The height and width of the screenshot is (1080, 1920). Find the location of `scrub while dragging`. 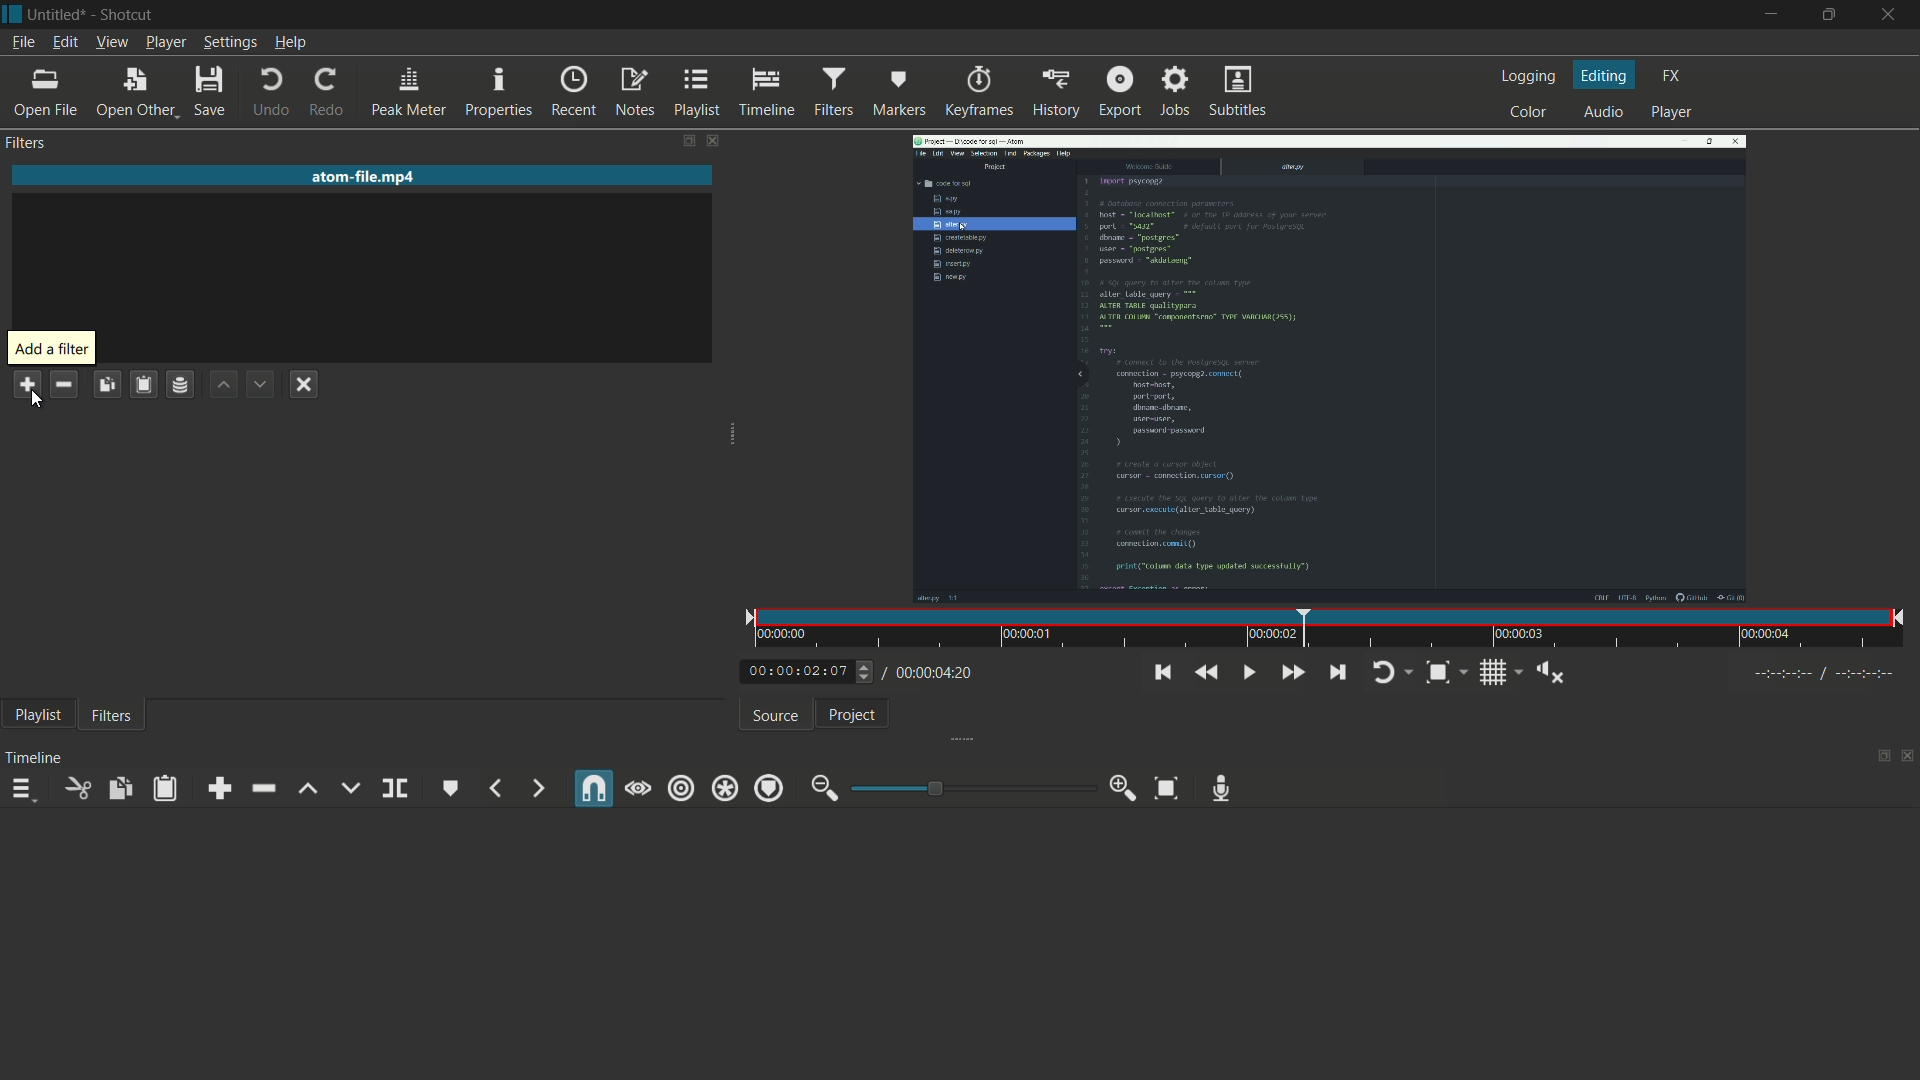

scrub while dragging is located at coordinates (638, 789).